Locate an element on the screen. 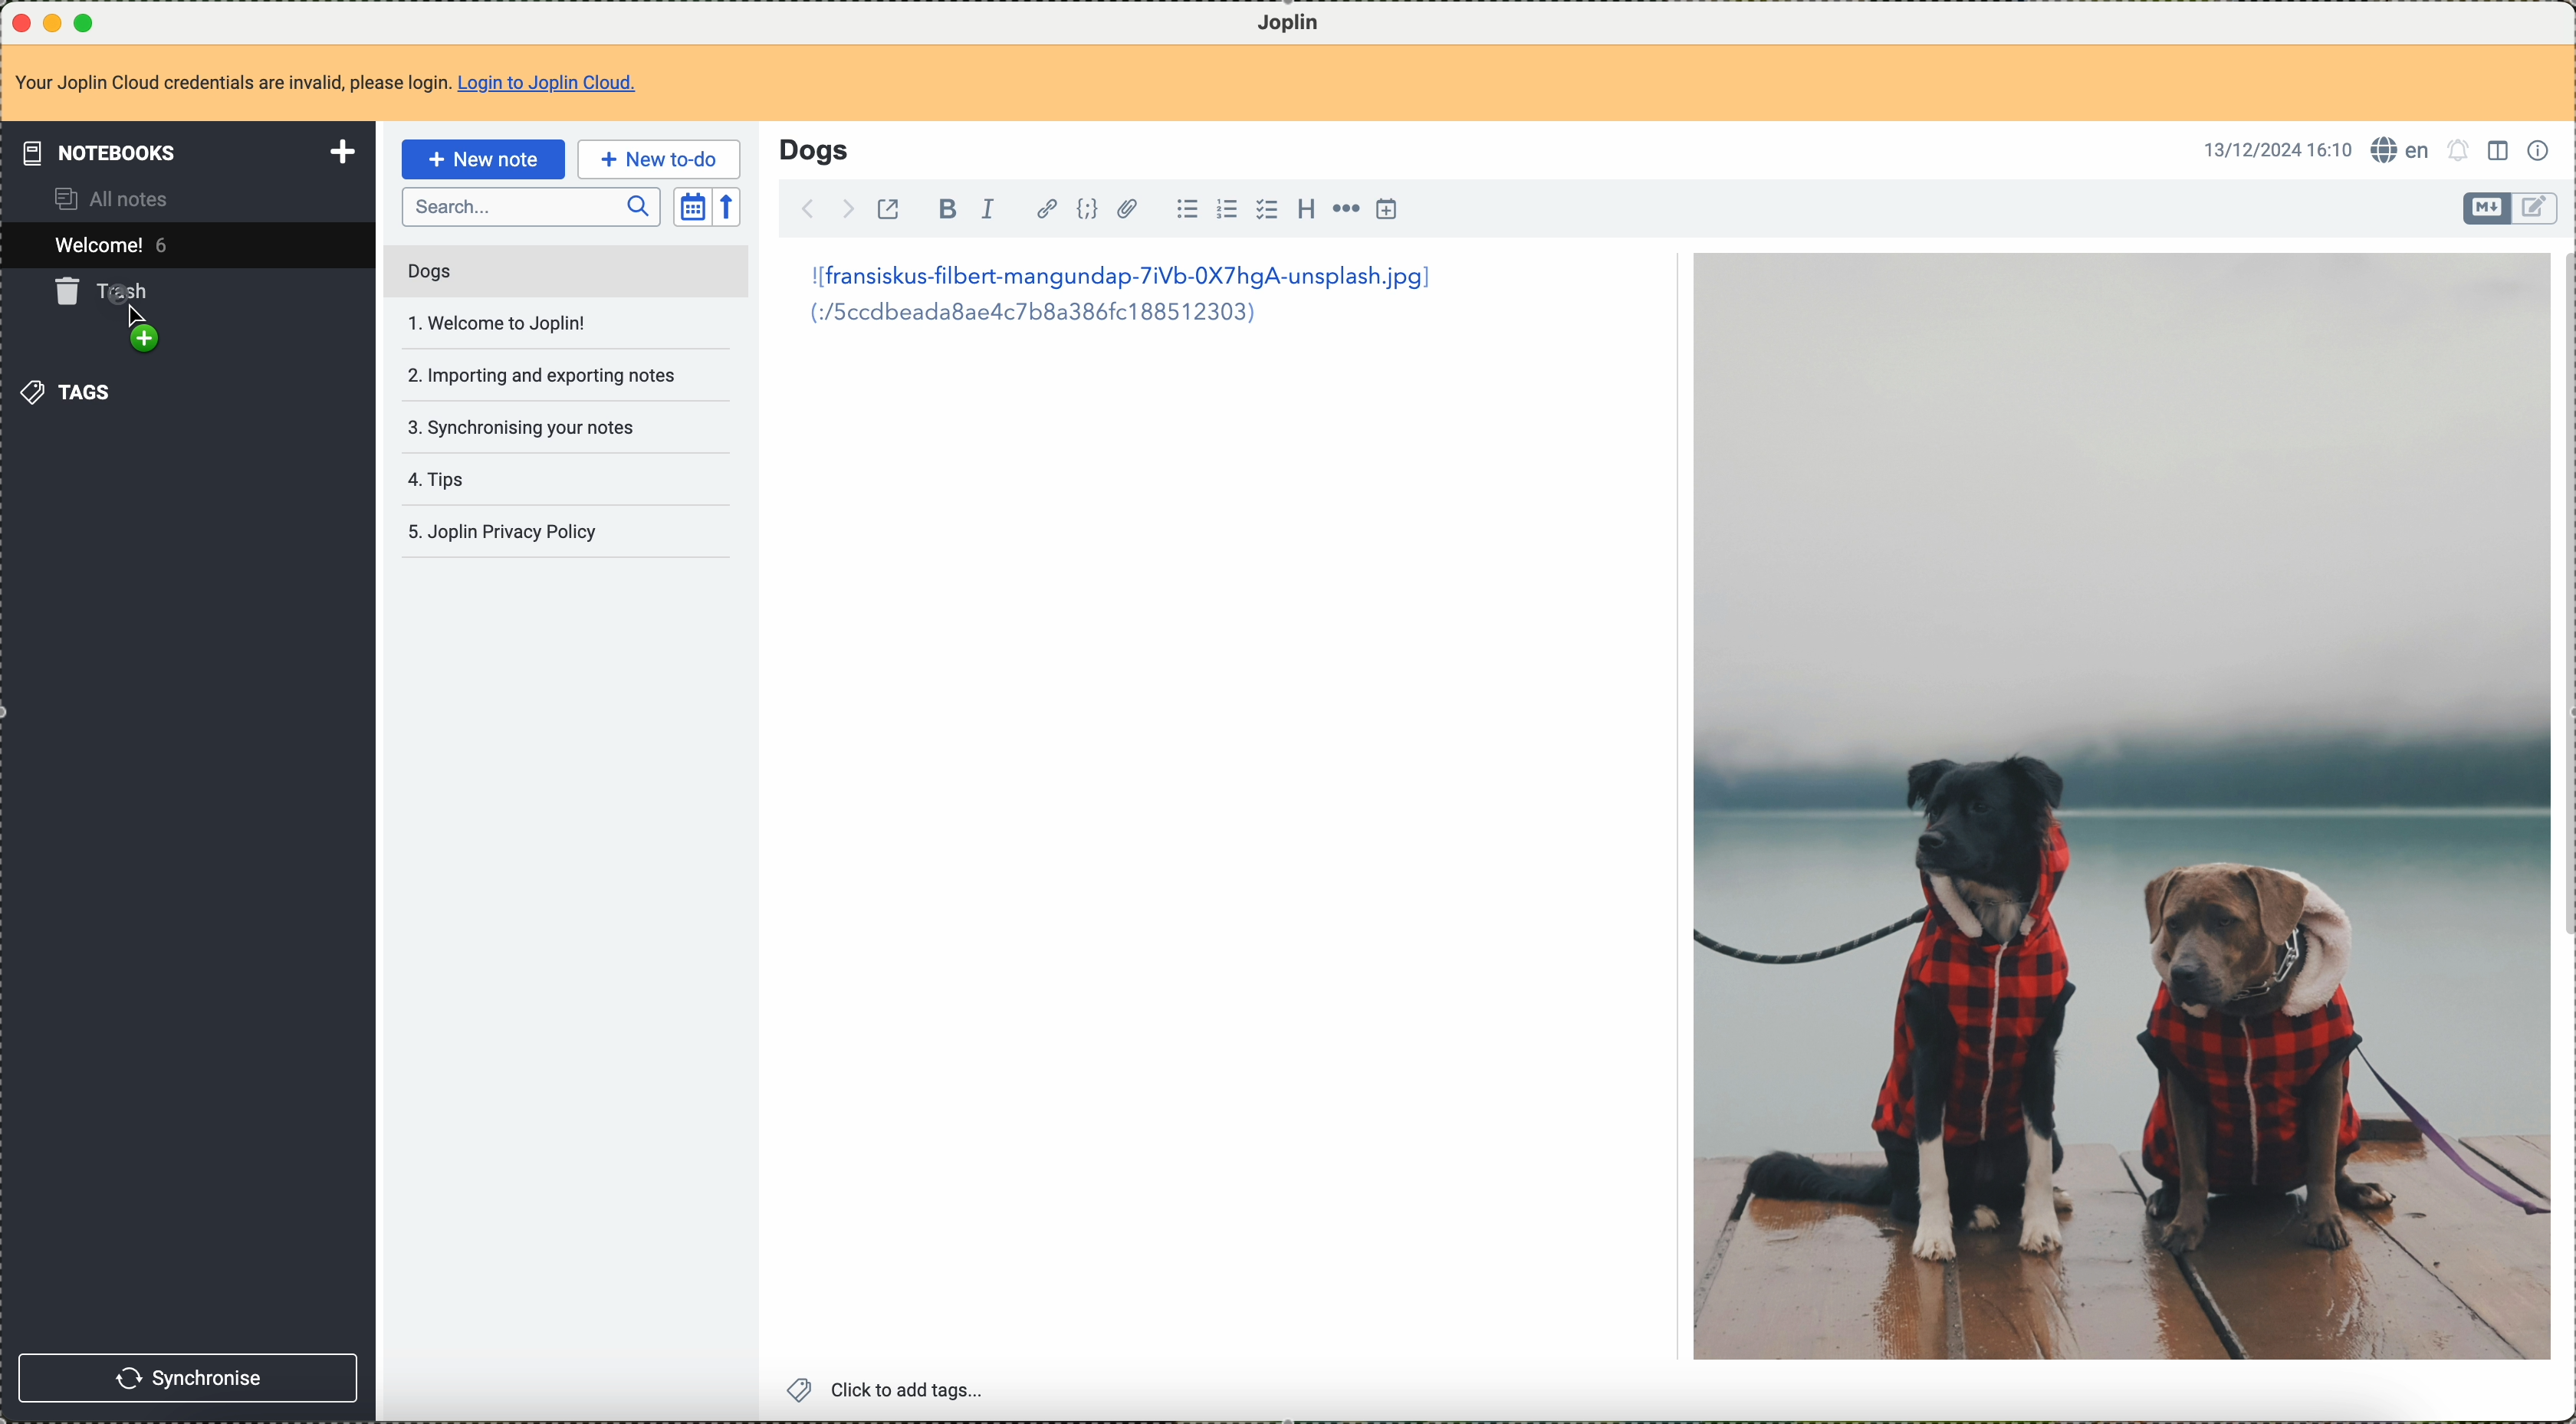 The height and width of the screenshot is (1424, 2576). synchronising your notes is located at coordinates (528, 426).